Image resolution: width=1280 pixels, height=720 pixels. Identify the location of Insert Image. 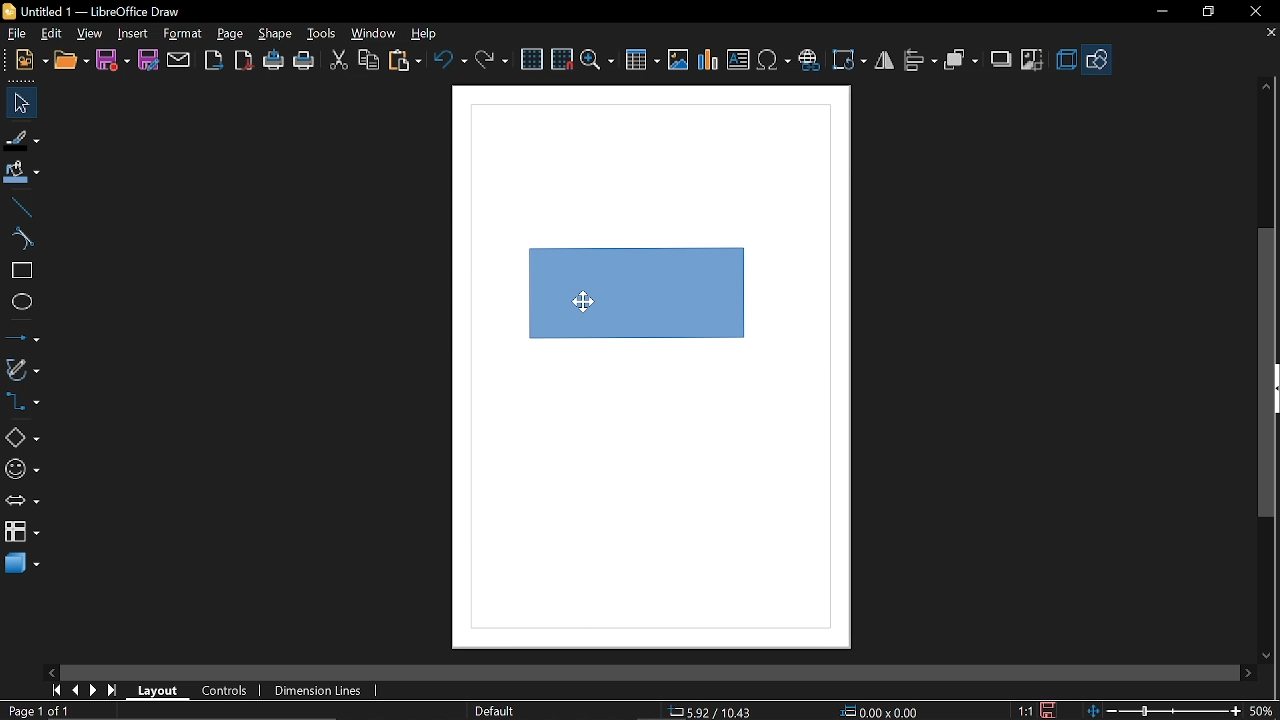
(676, 61).